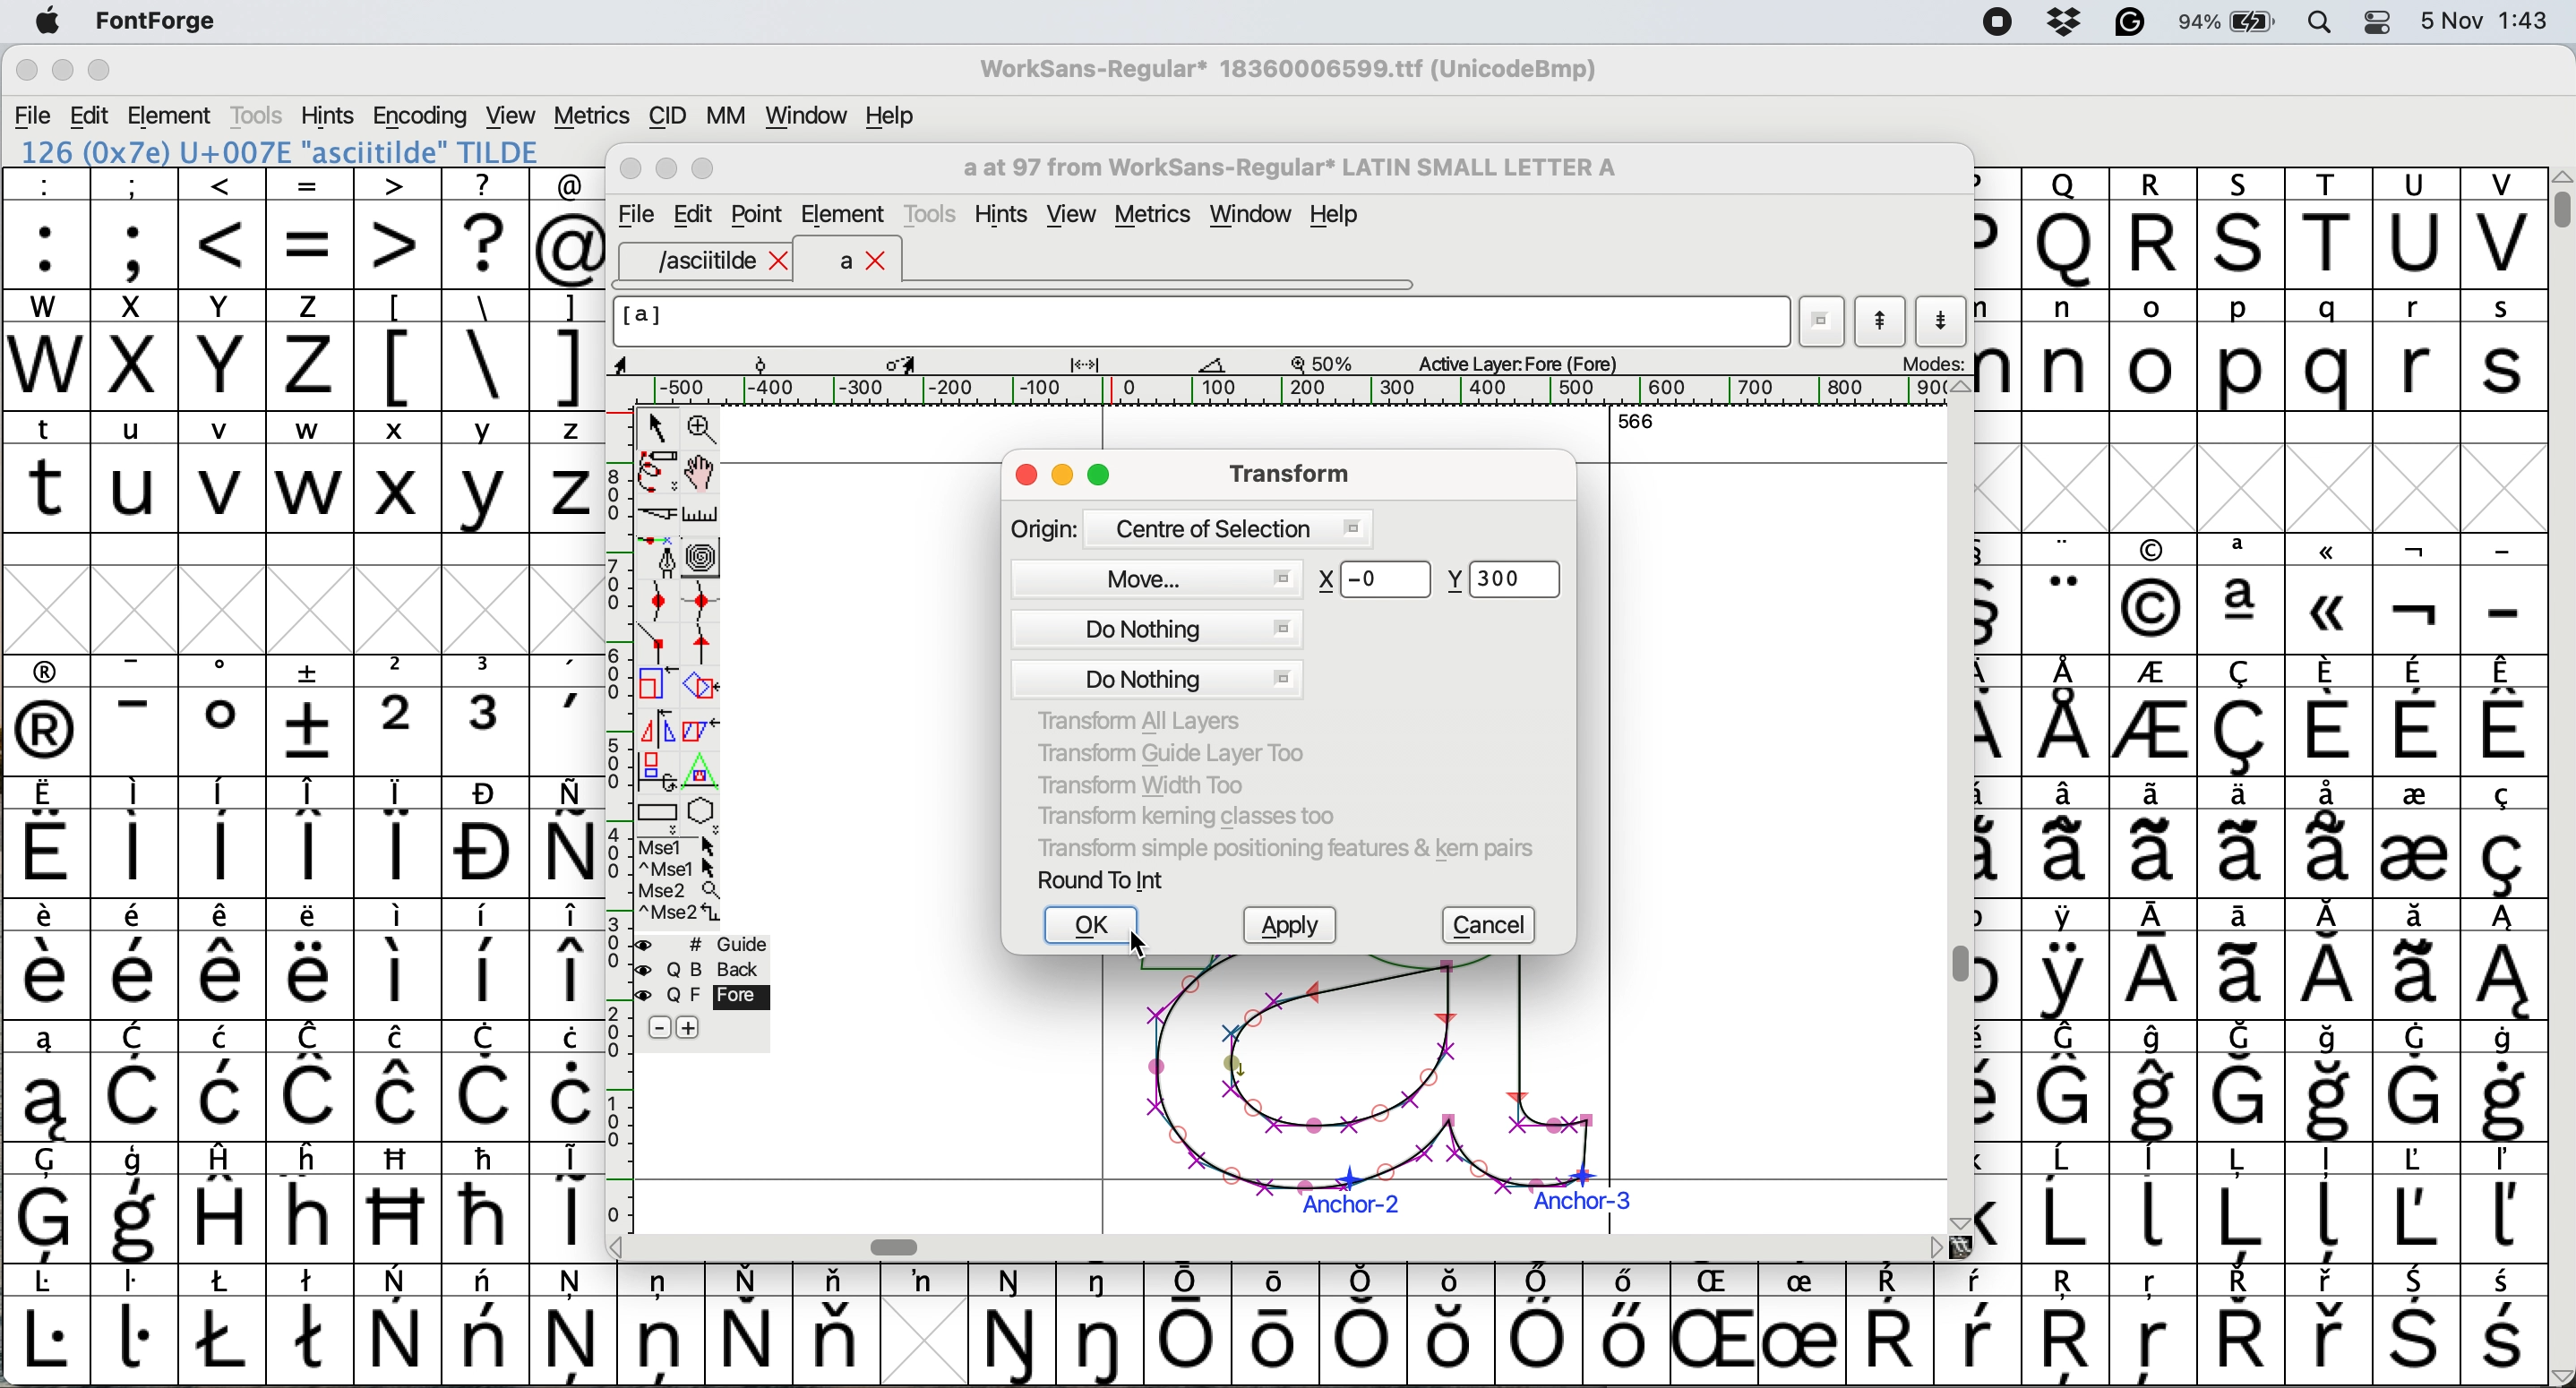  I want to click on mm, so click(725, 115).